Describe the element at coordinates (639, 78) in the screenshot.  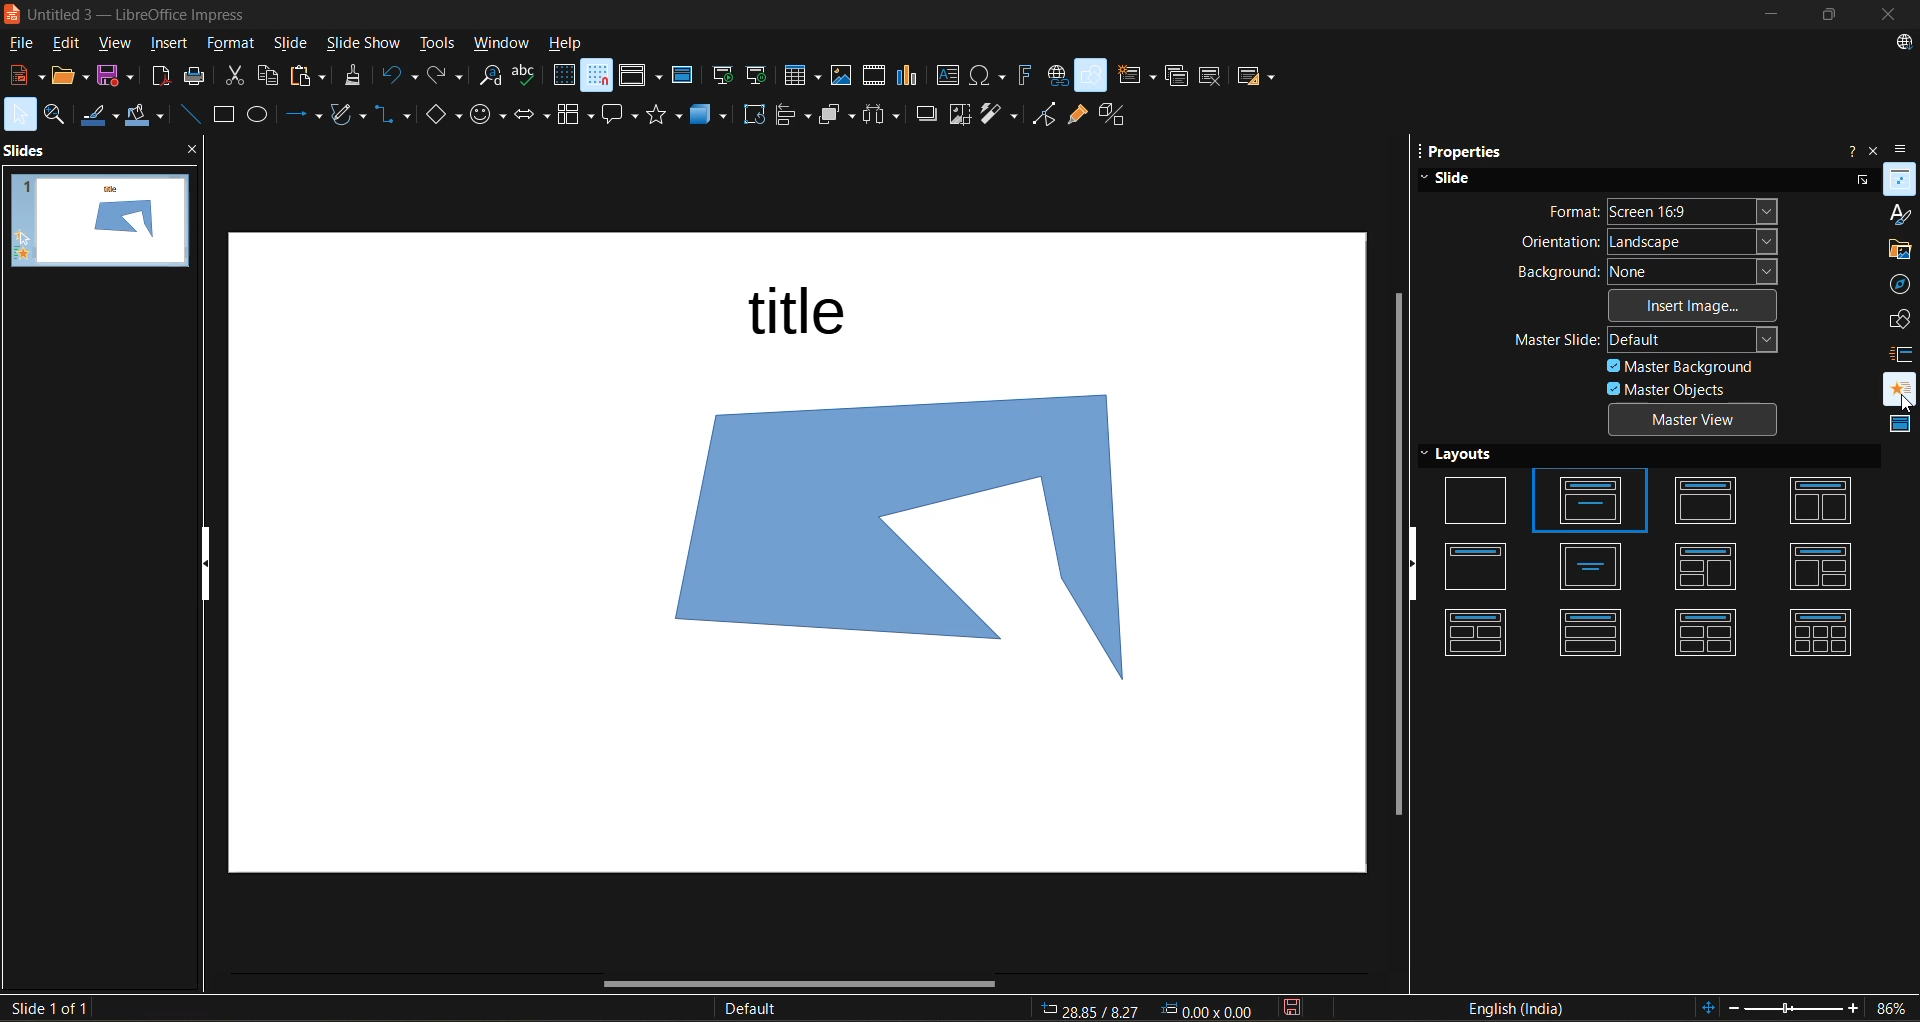
I see `display views` at that location.